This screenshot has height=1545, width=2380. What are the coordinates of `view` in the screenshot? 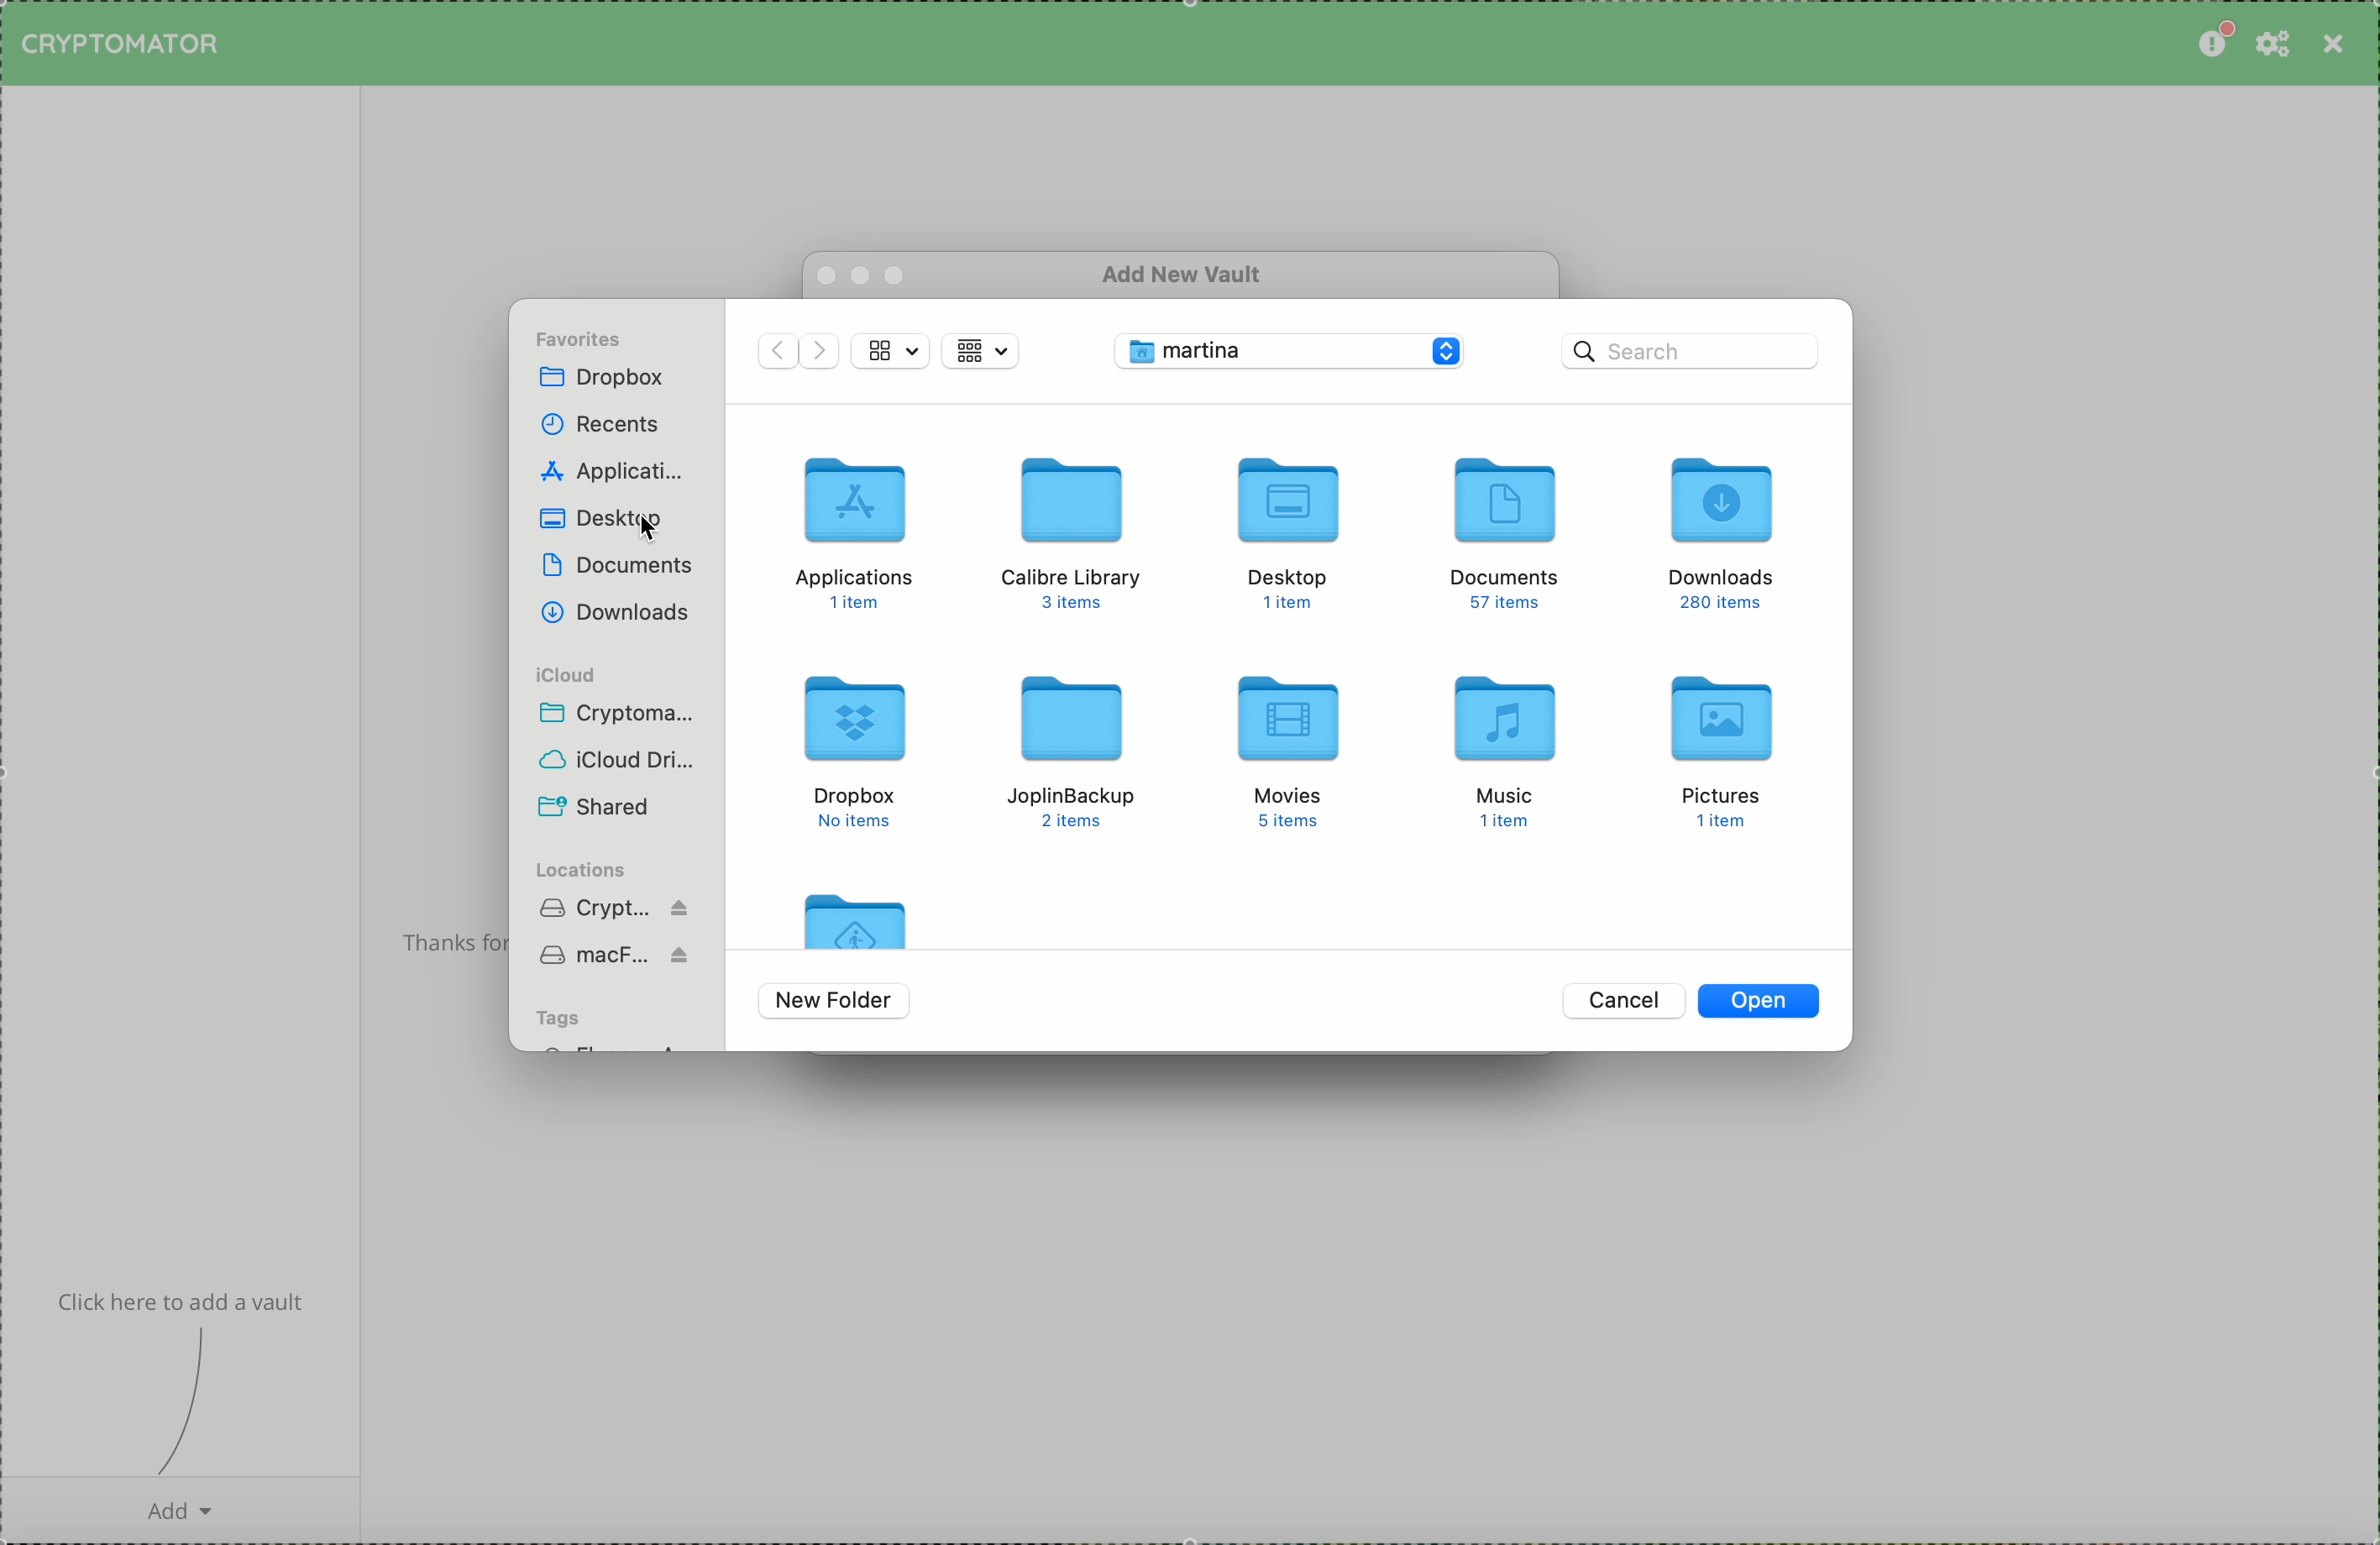 It's located at (888, 352).